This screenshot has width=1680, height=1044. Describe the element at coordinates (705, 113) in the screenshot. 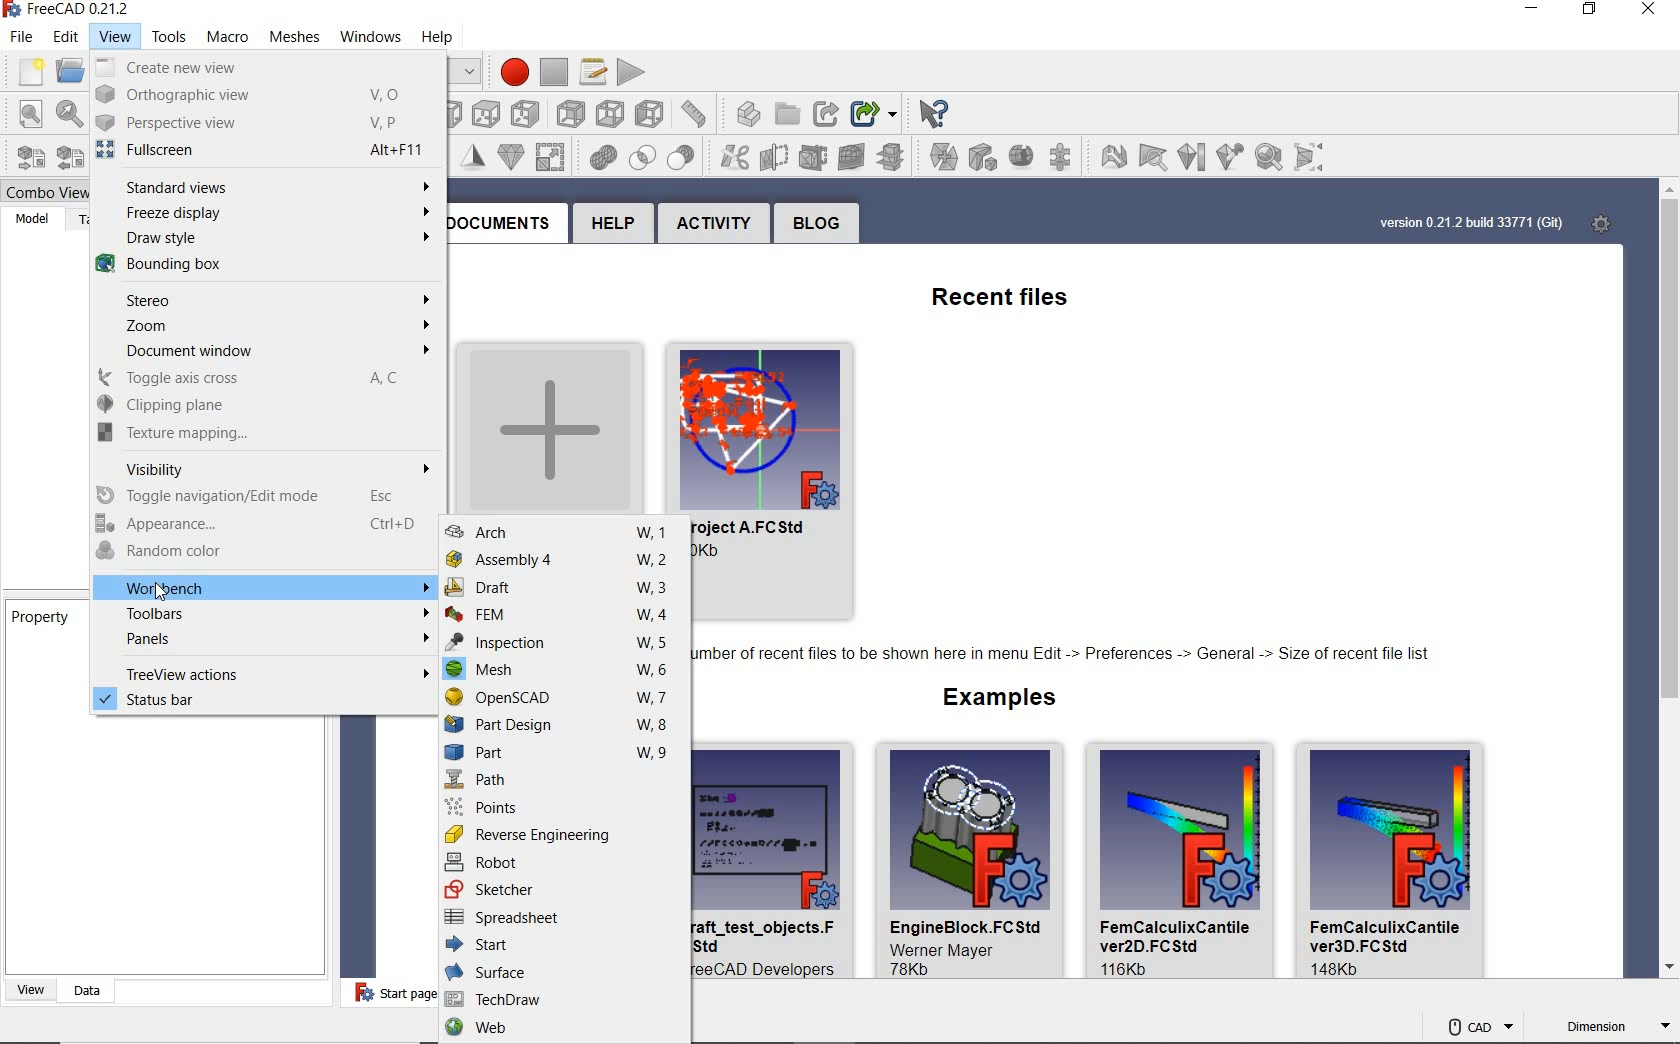

I see `create part` at that location.